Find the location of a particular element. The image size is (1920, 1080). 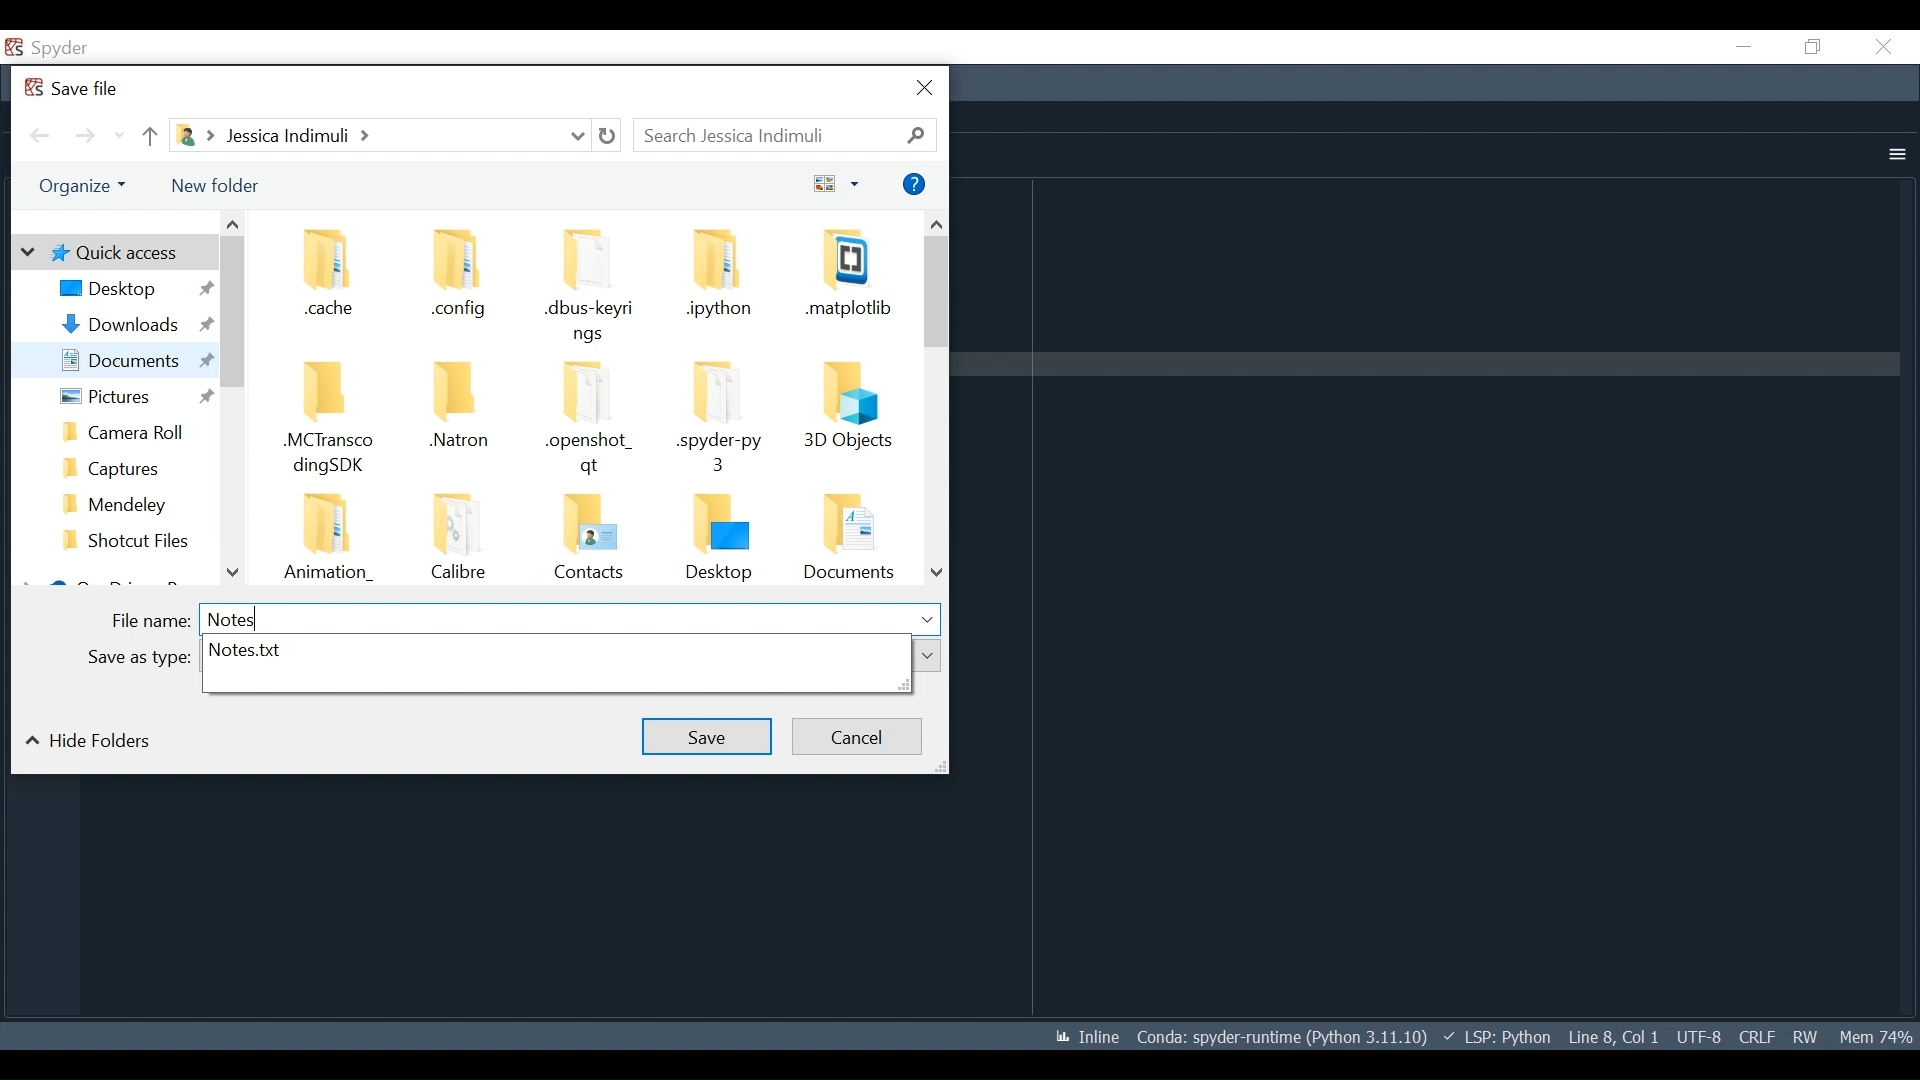

Navigate Forward is located at coordinates (85, 137).